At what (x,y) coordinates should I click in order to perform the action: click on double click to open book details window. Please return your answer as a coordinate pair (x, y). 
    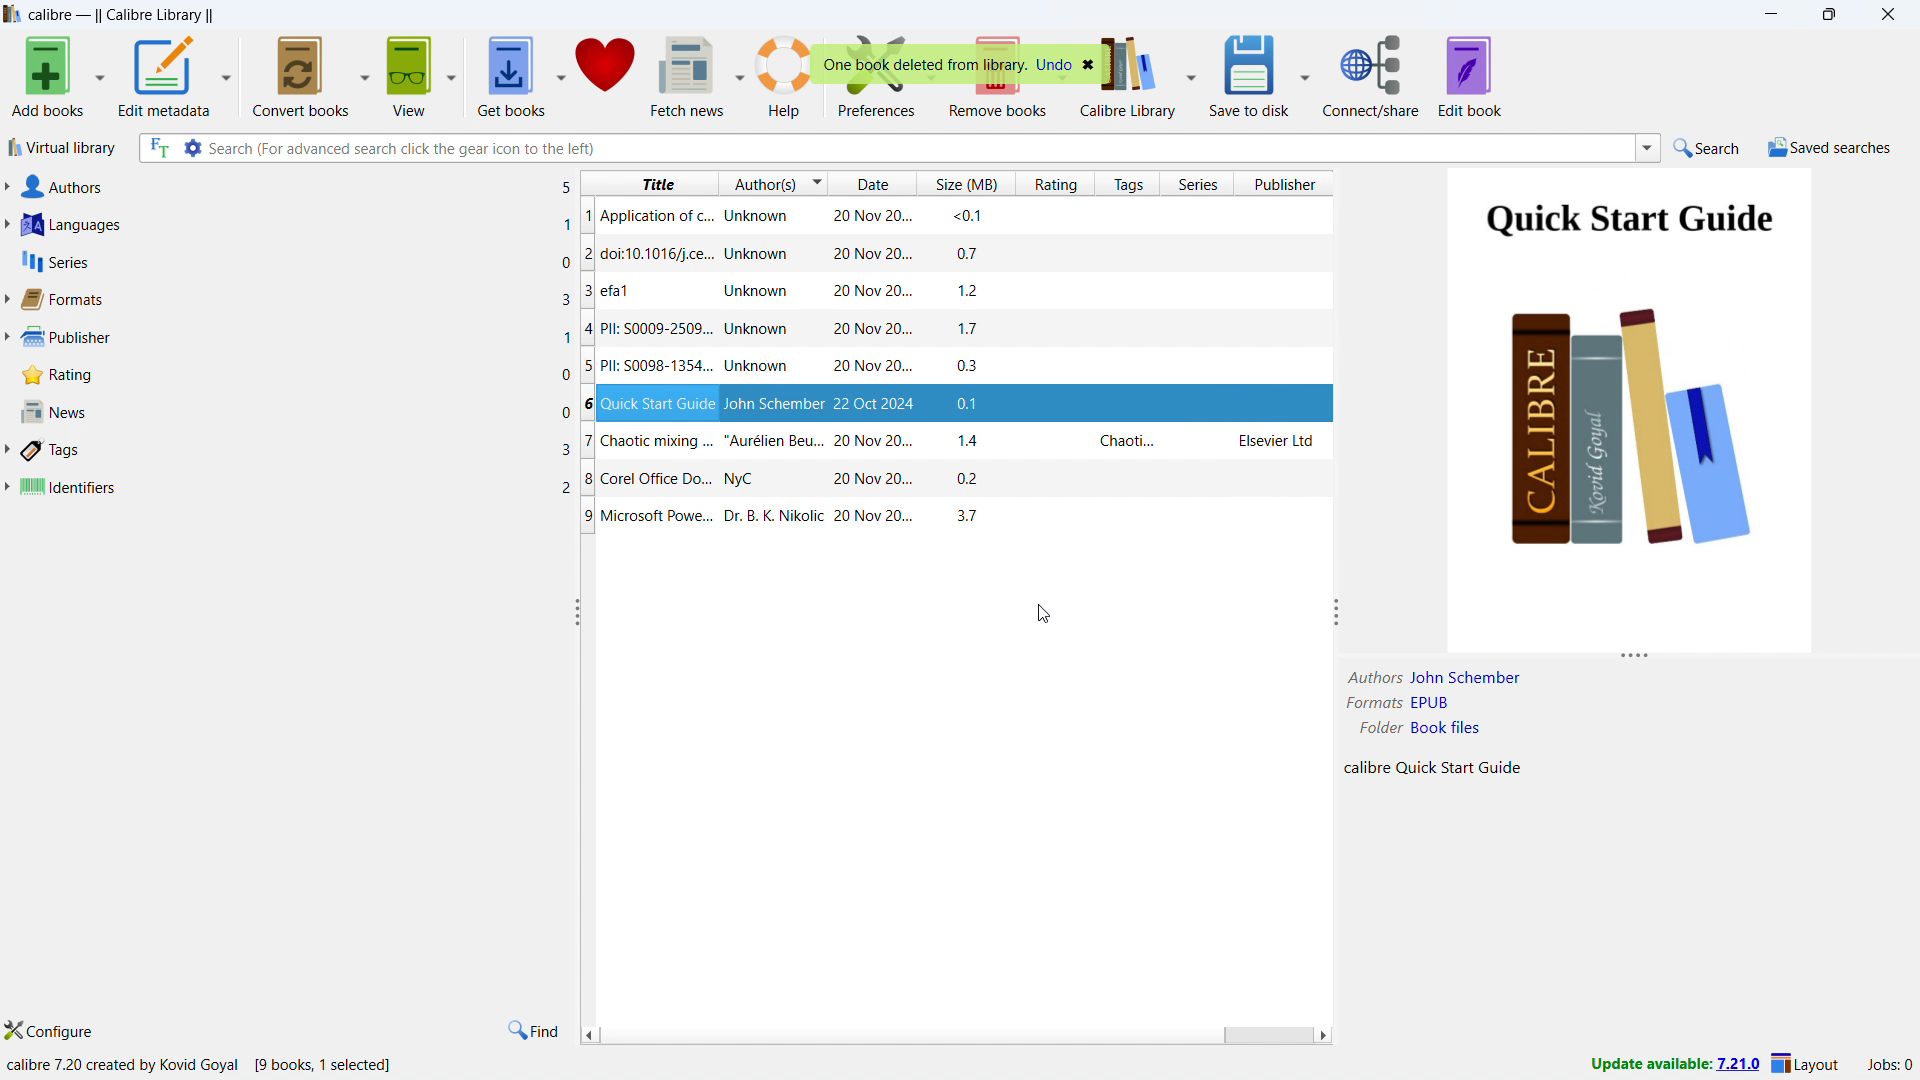
    Looking at the image, I should click on (1629, 409).